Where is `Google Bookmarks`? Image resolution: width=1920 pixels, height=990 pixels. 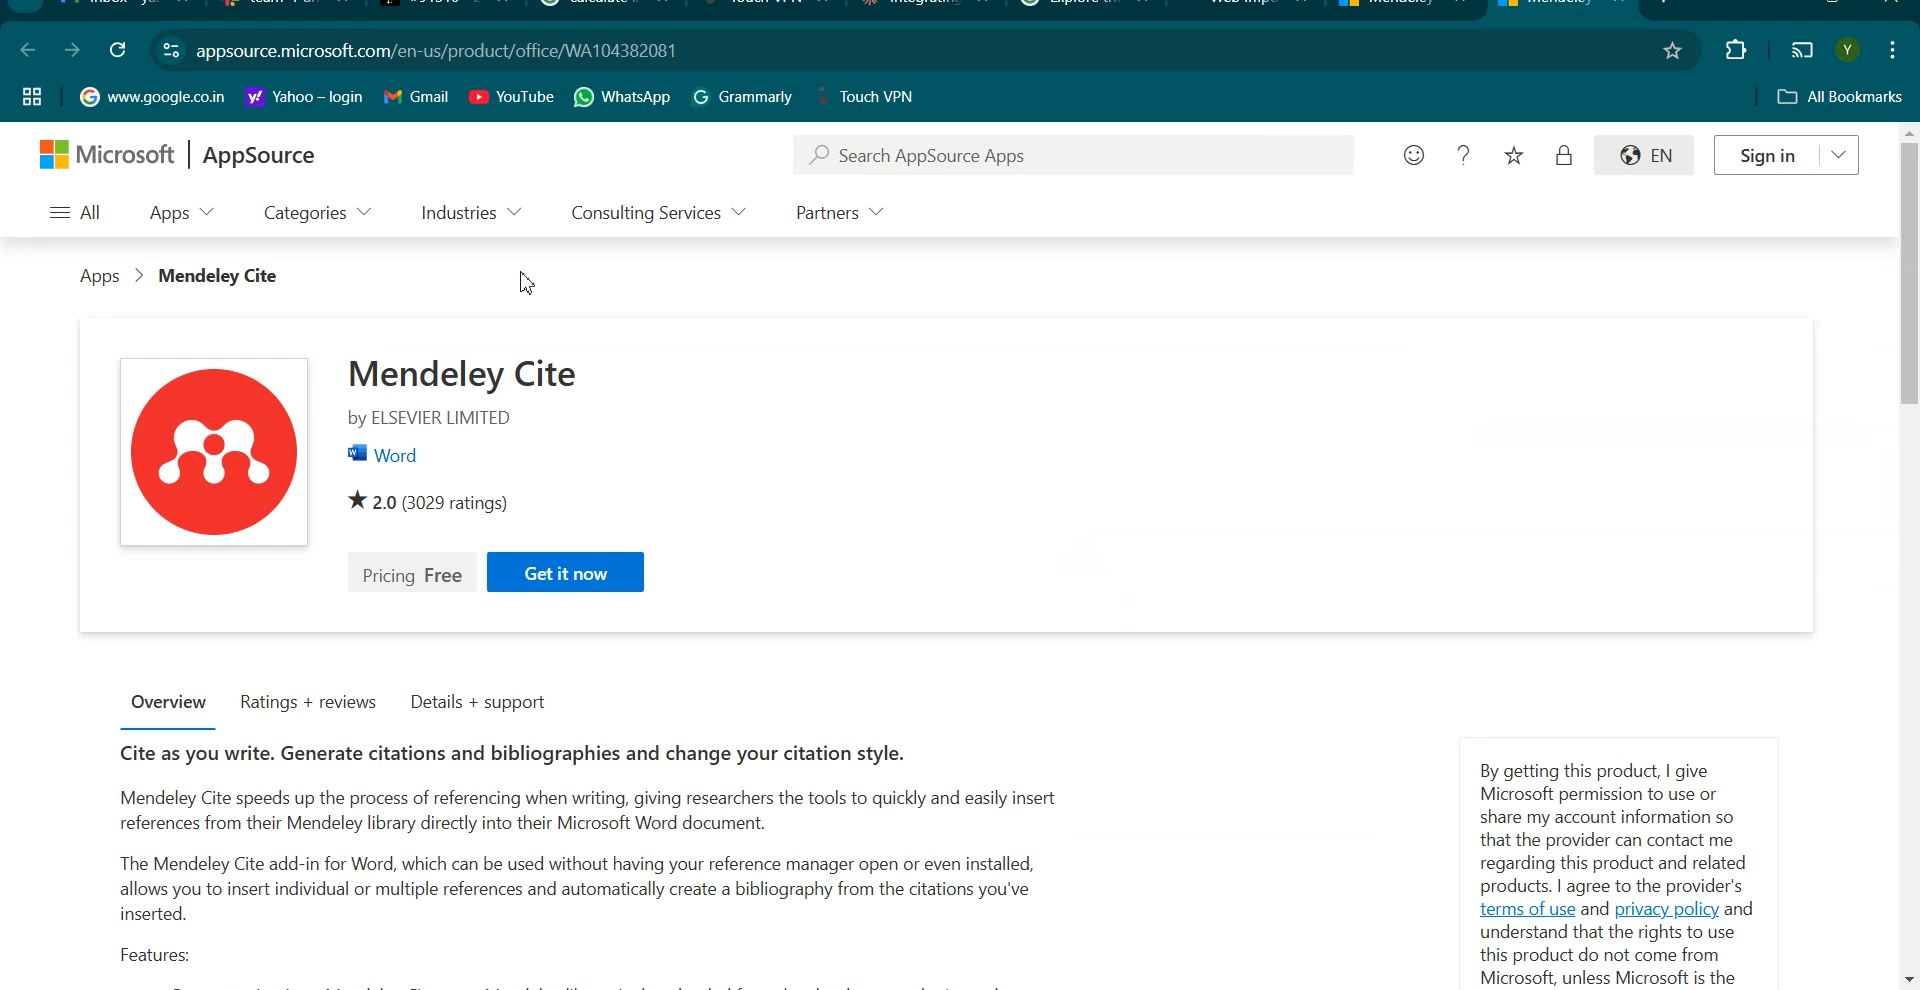
Google Bookmarks is located at coordinates (152, 96).